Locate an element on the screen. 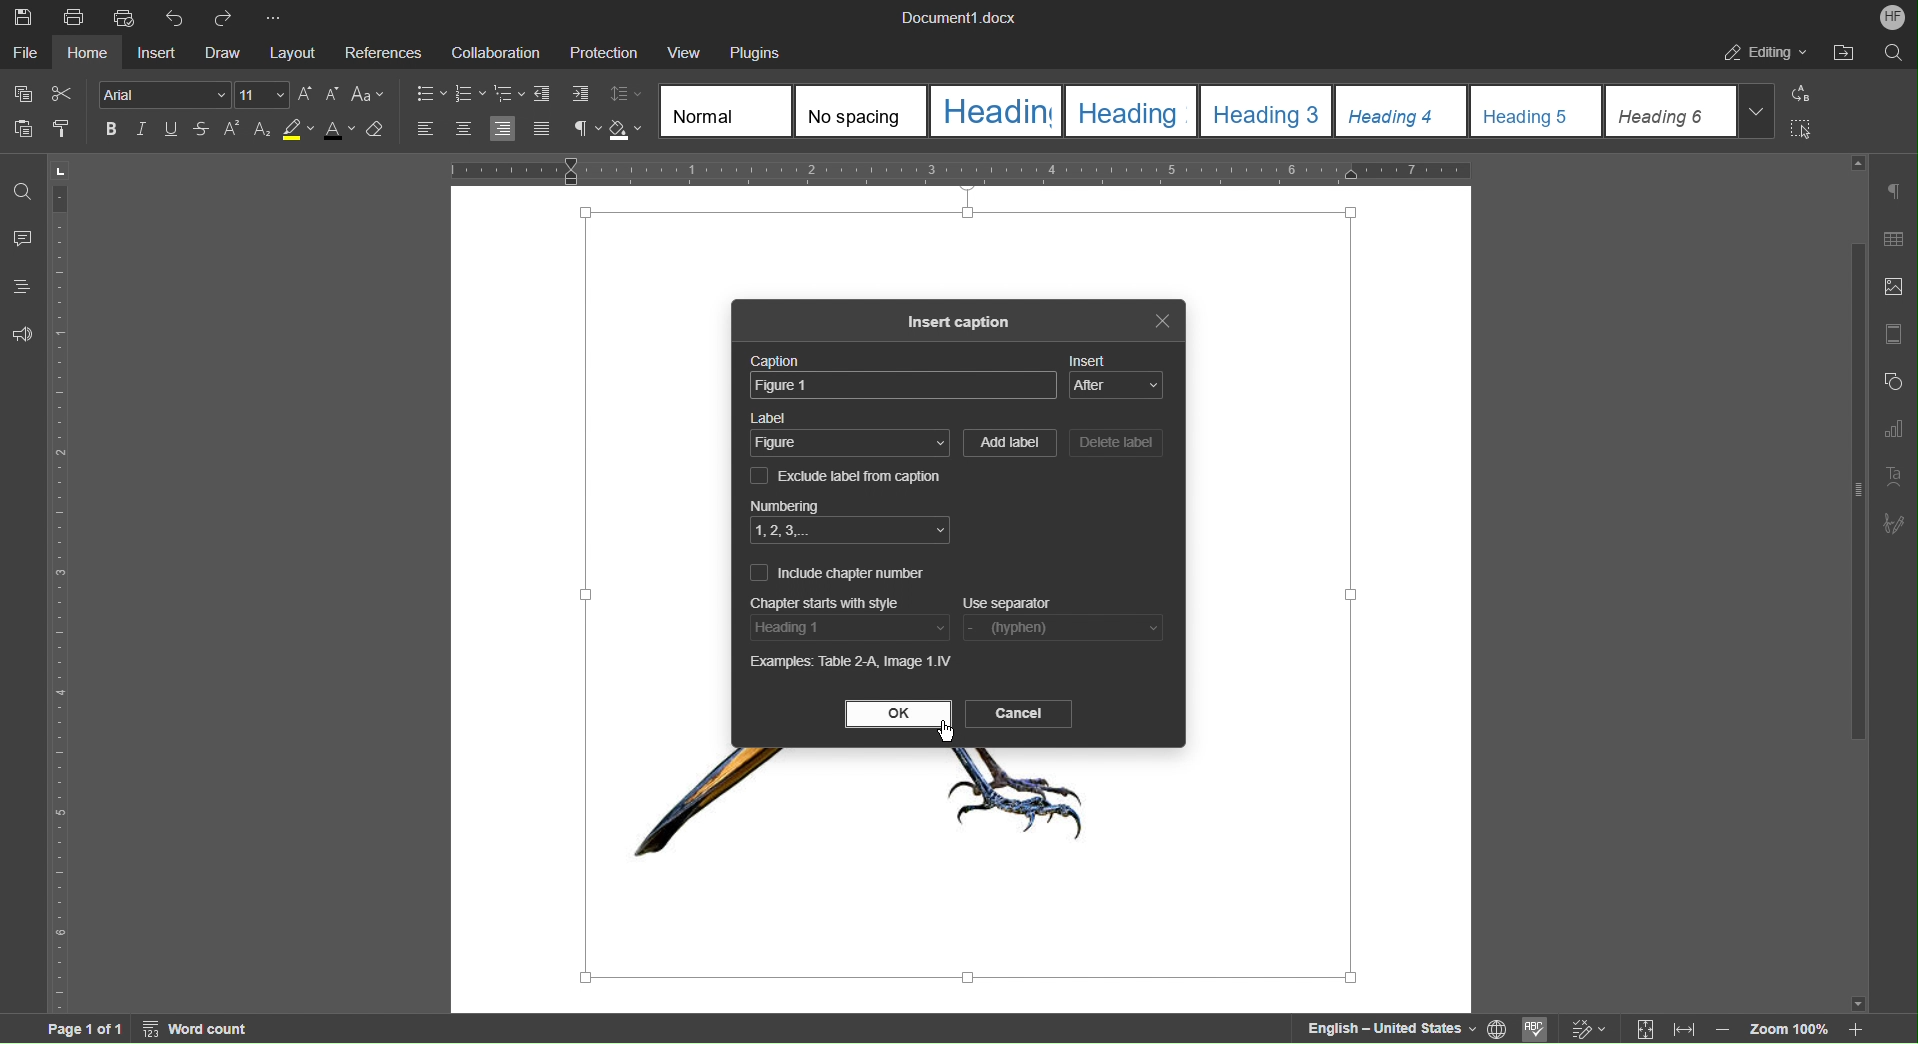 The width and height of the screenshot is (1918, 1044). Label is located at coordinates (770, 417).